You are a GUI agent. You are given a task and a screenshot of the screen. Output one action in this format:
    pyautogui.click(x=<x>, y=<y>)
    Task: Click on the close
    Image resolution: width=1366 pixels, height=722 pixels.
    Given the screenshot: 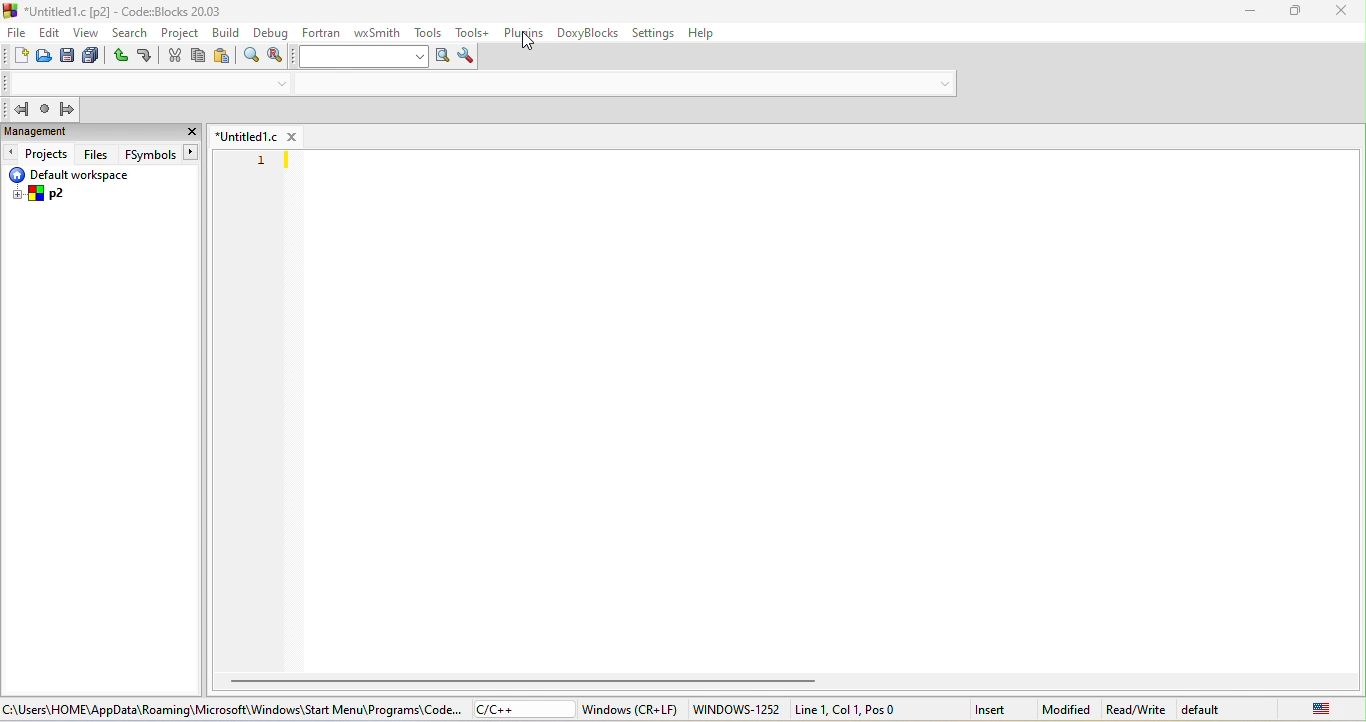 What is the action you would take?
    pyautogui.click(x=1343, y=11)
    